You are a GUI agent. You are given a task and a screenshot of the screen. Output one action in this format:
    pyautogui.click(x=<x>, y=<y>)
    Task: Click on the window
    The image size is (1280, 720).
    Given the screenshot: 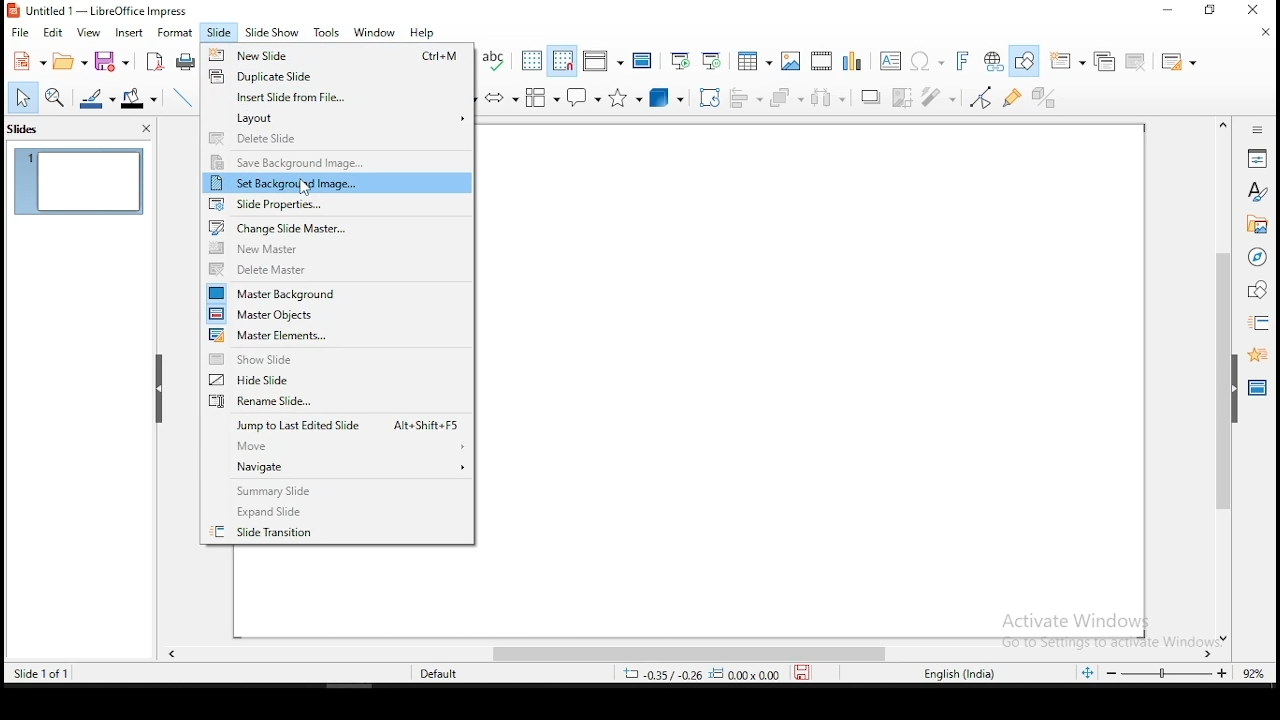 What is the action you would take?
    pyautogui.click(x=375, y=32)
    